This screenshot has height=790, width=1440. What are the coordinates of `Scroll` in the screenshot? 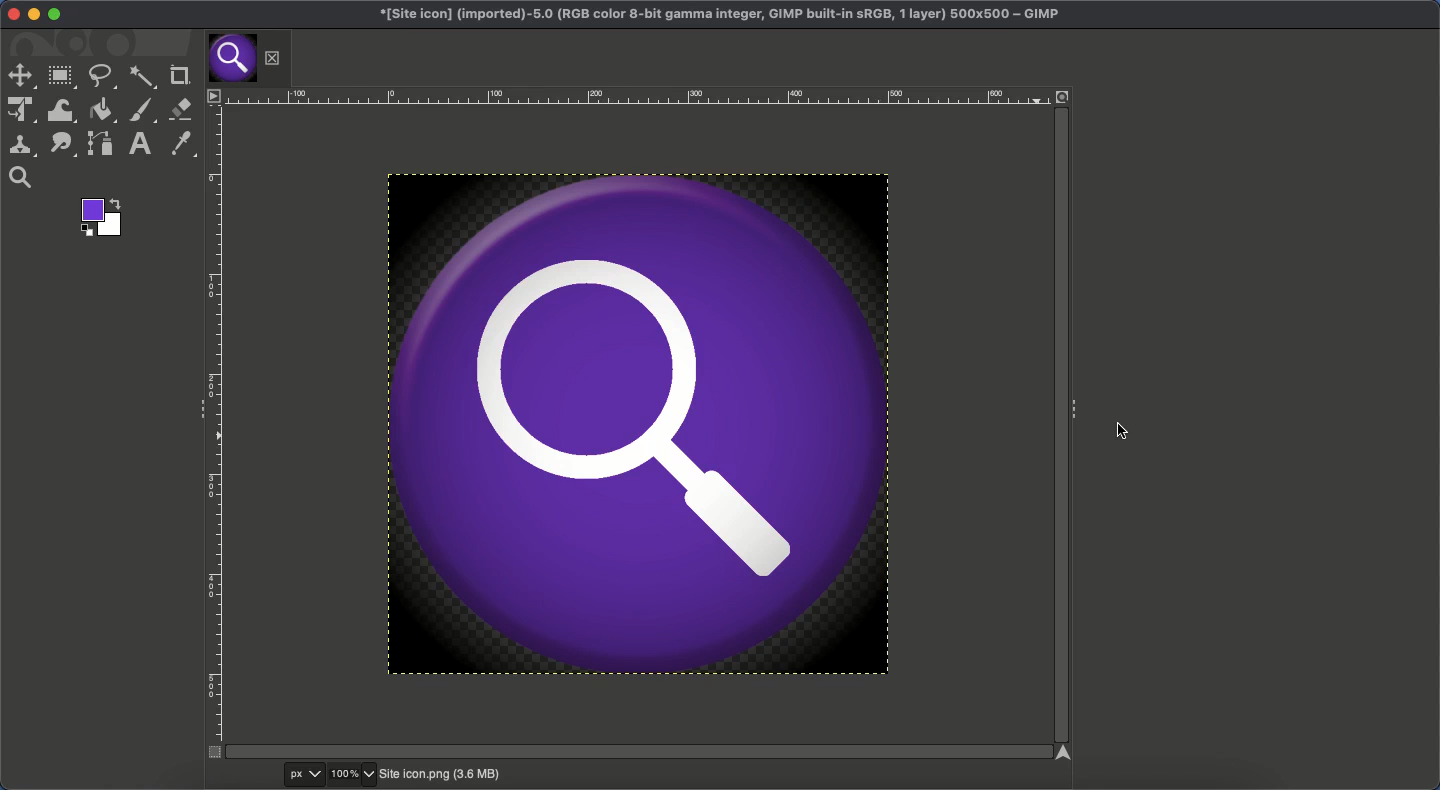 It's located at (633, 752).